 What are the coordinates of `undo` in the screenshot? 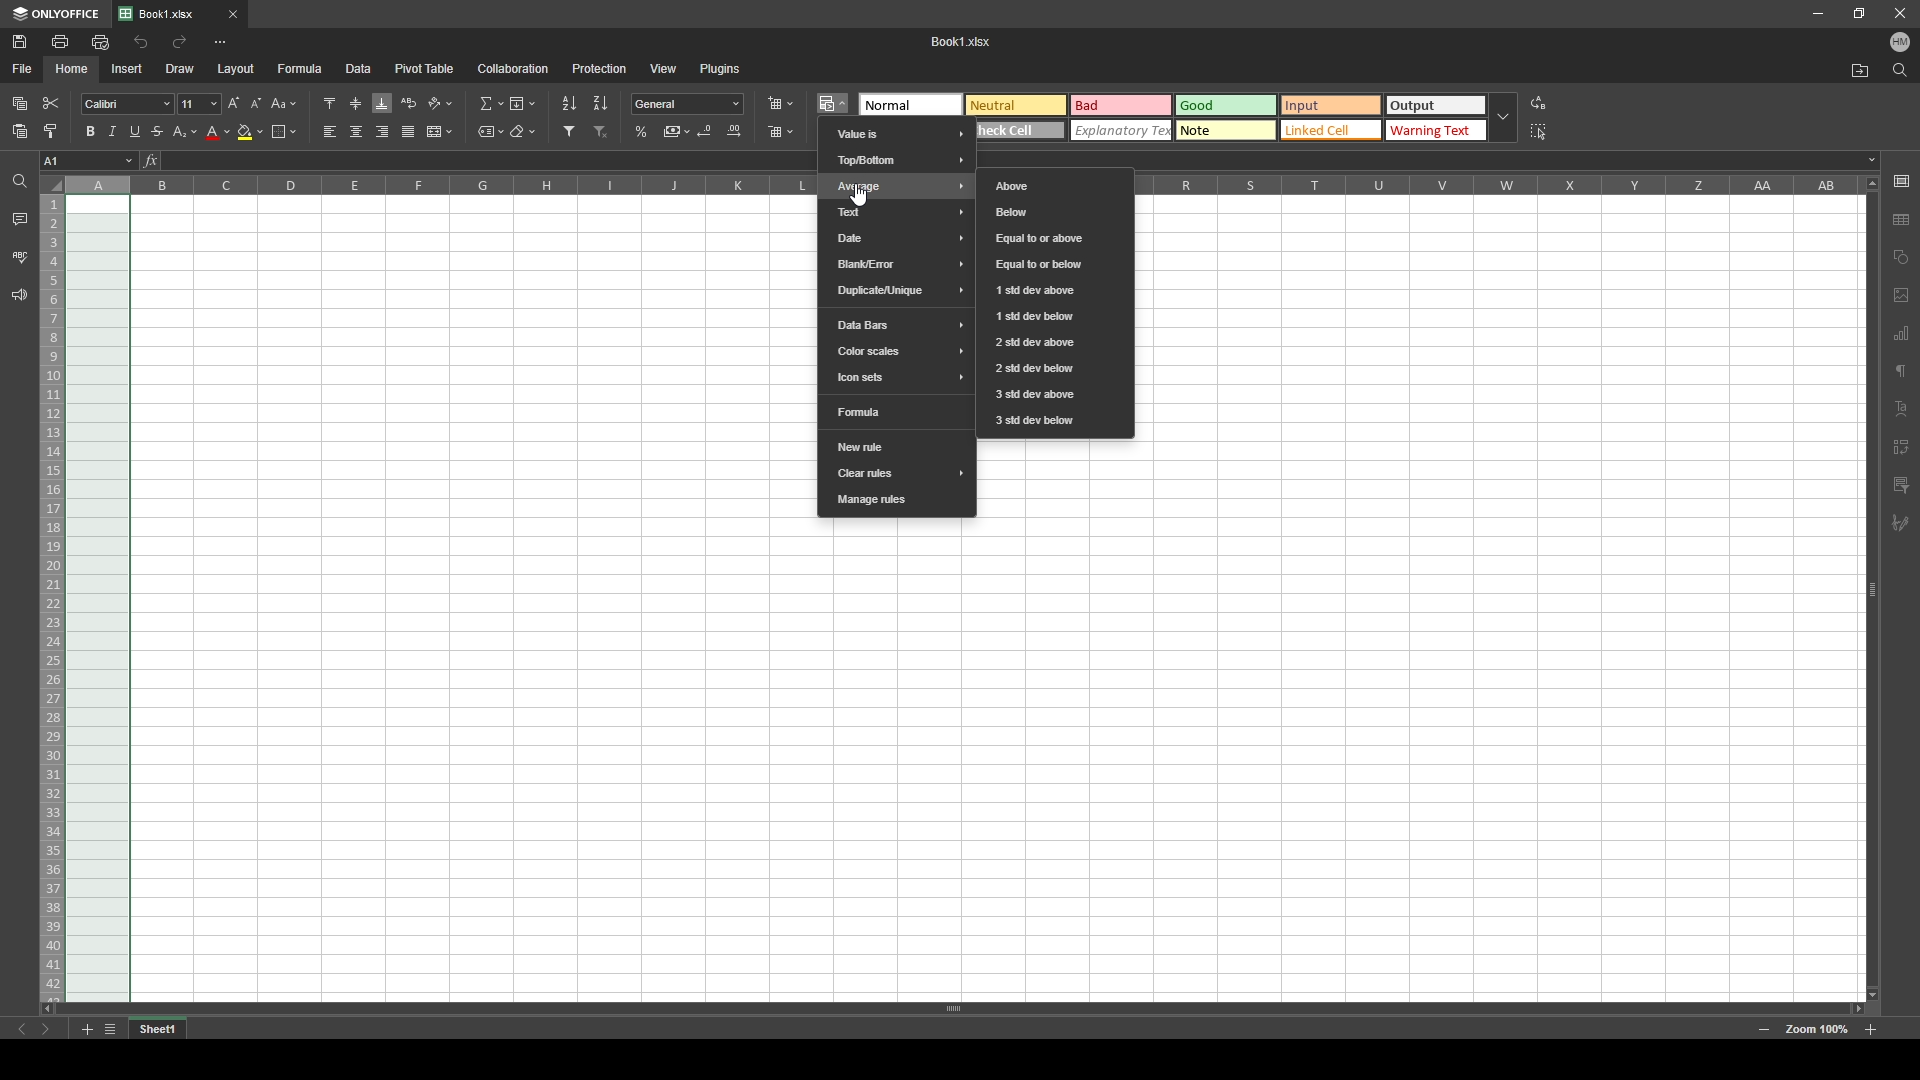 It's located at (141, 43).